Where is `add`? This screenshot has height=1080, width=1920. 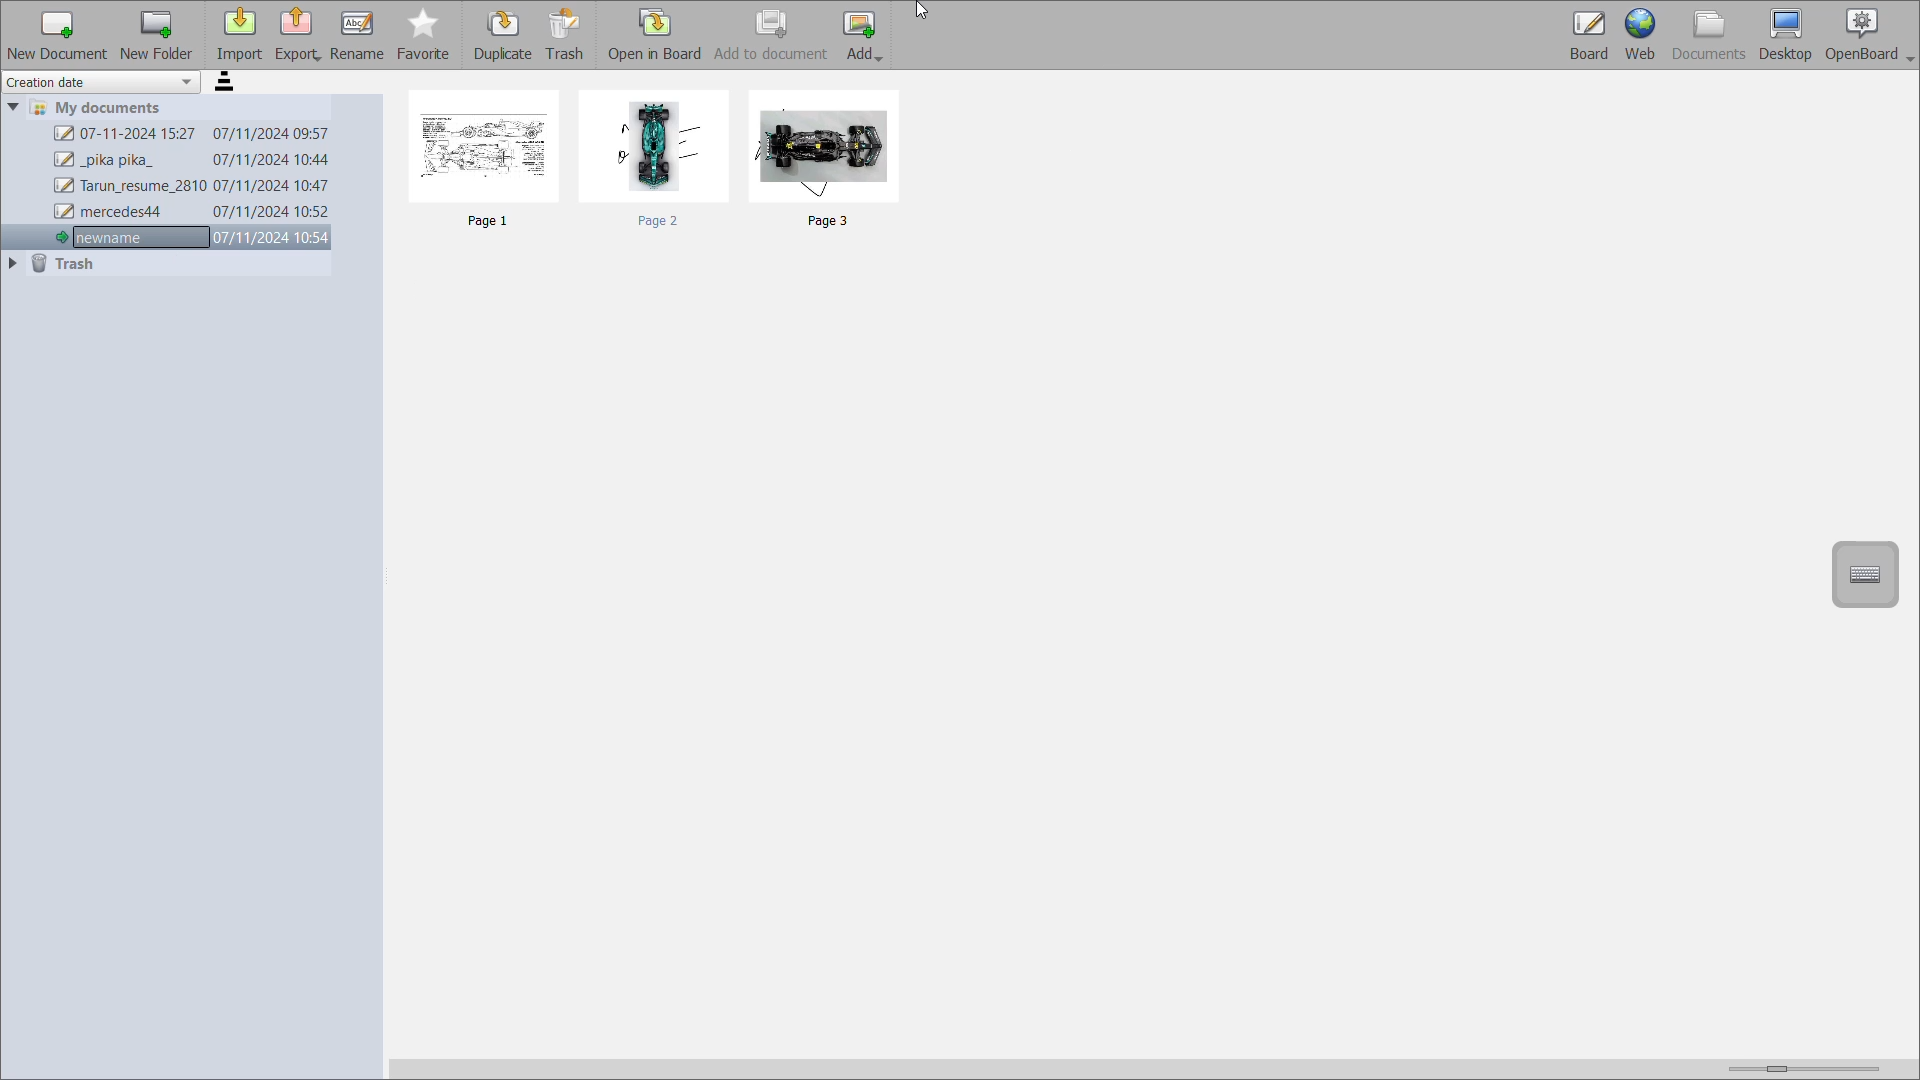
add is located at coordinates (865, 36).